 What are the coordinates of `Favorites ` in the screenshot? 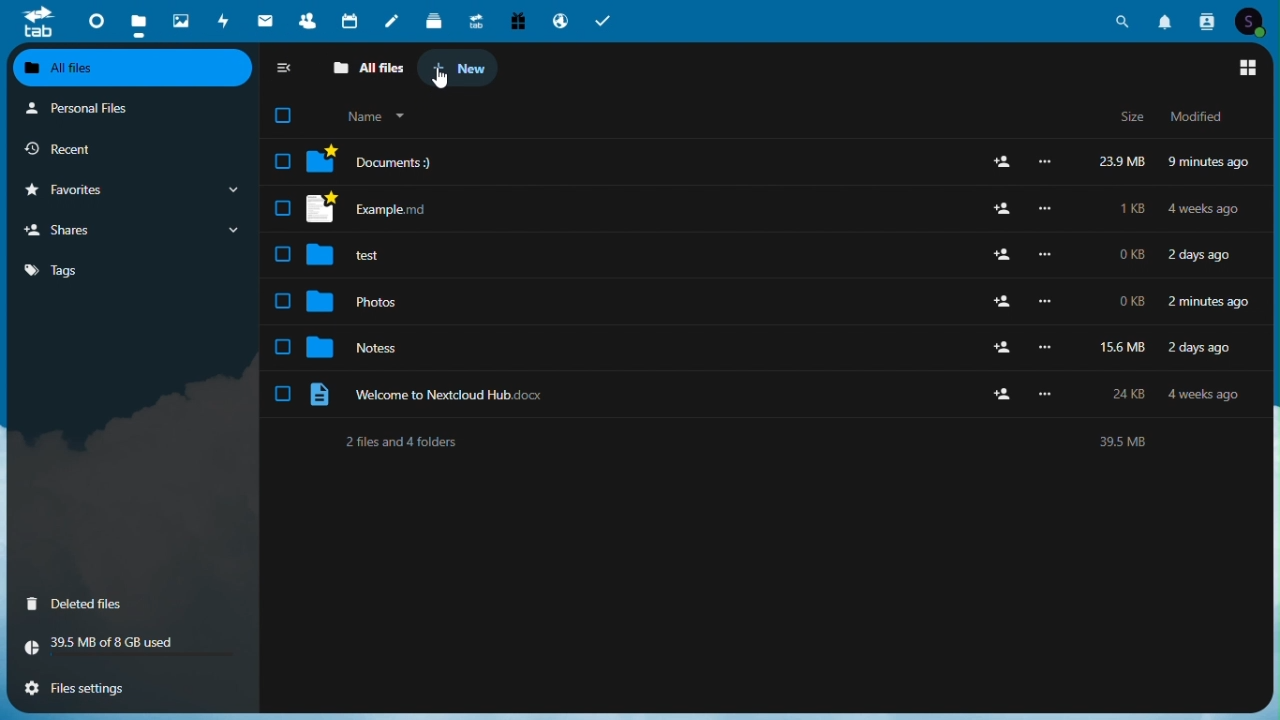 It's located at (124, 189).